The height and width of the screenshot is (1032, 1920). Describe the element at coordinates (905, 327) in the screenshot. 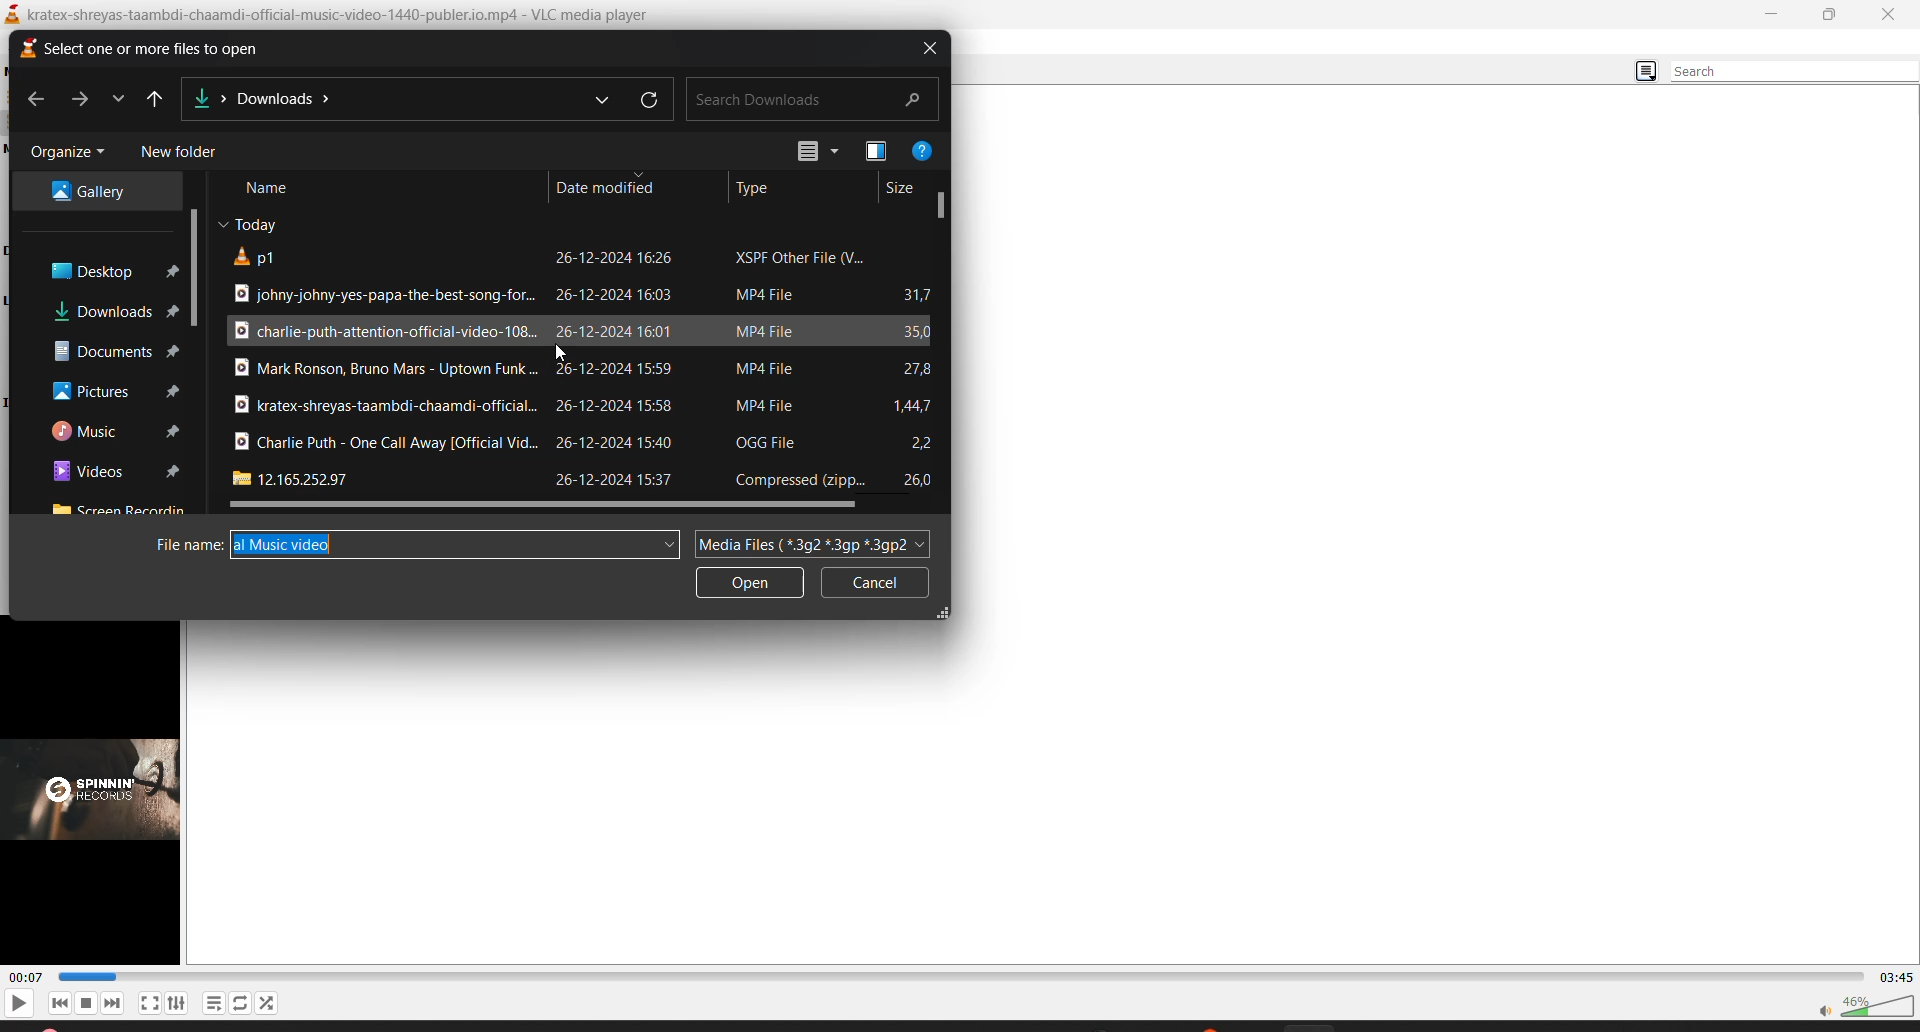

I see `file size` at that location.